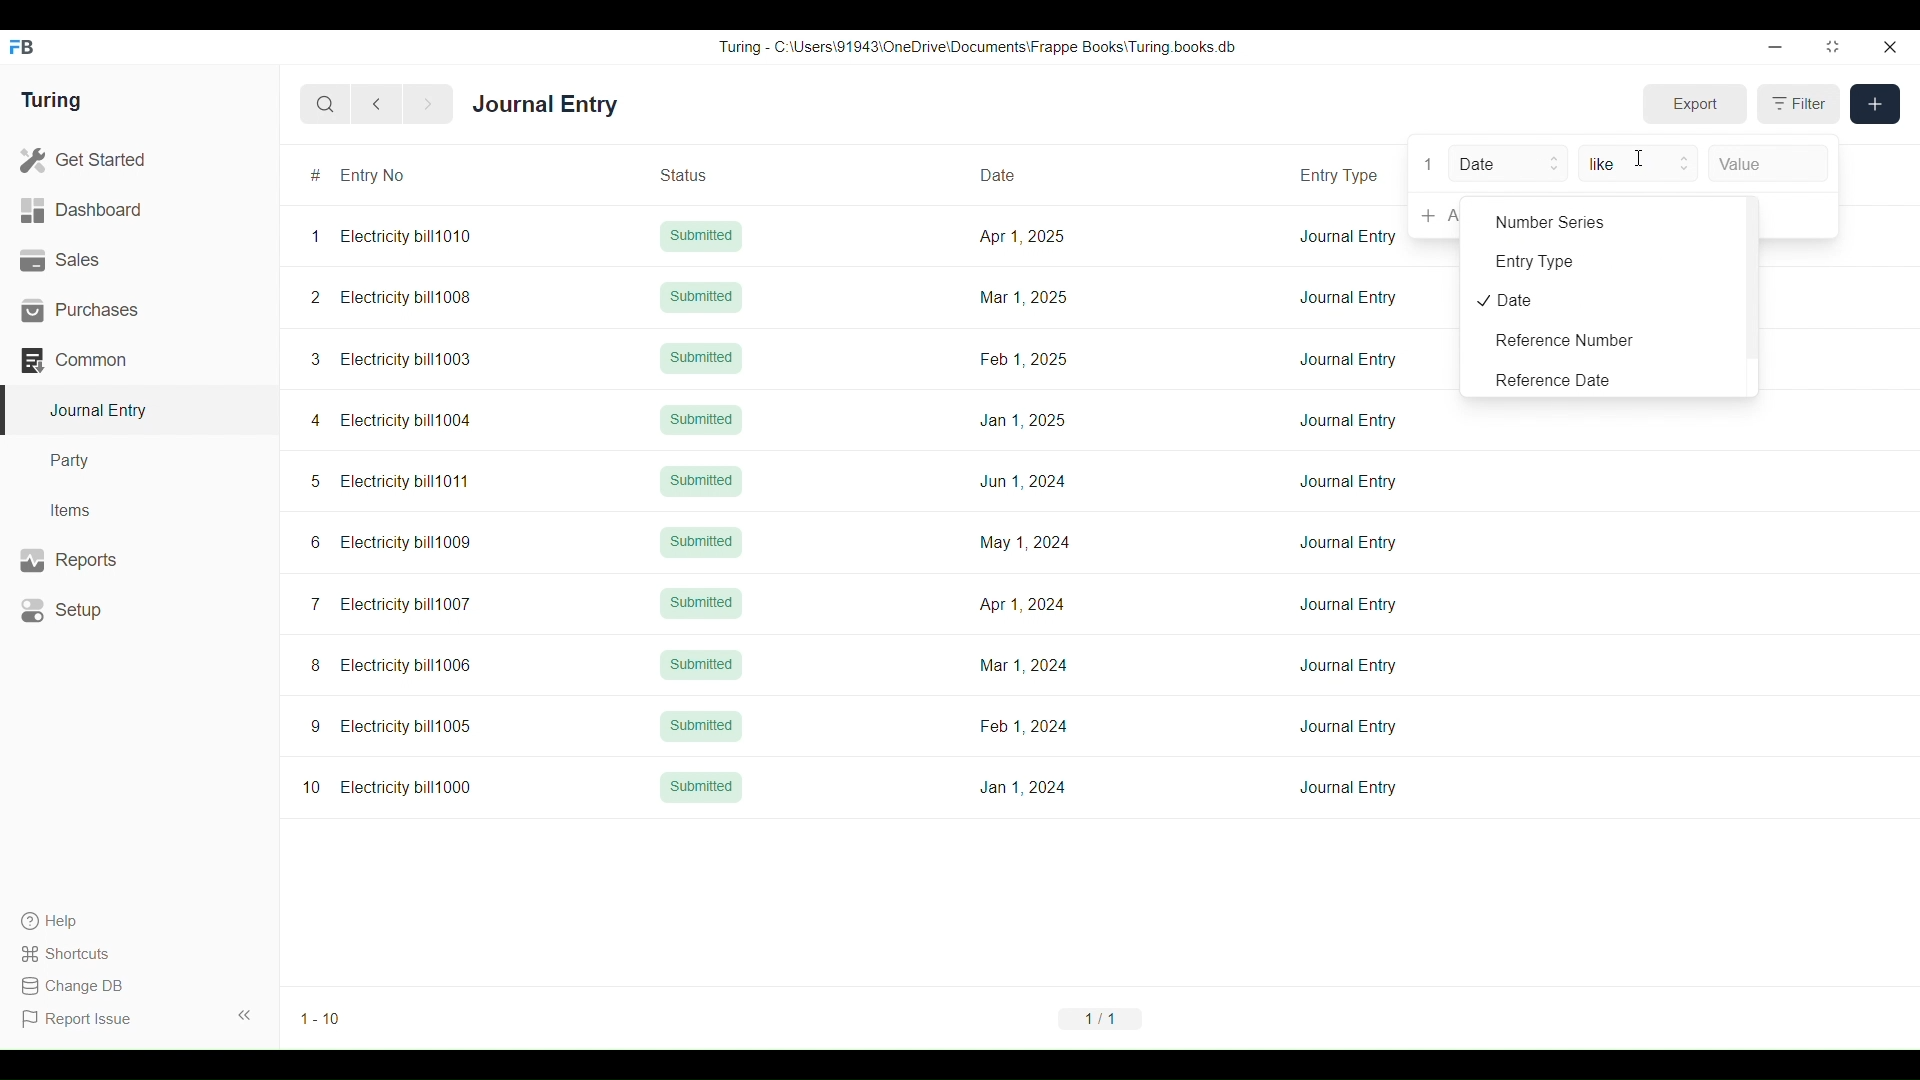 The image size is (1920, 1080). What do you see at coordinates (1348, 298) in the screenshot?
I see `Journal Entry` at bounding box center [1348, 298].